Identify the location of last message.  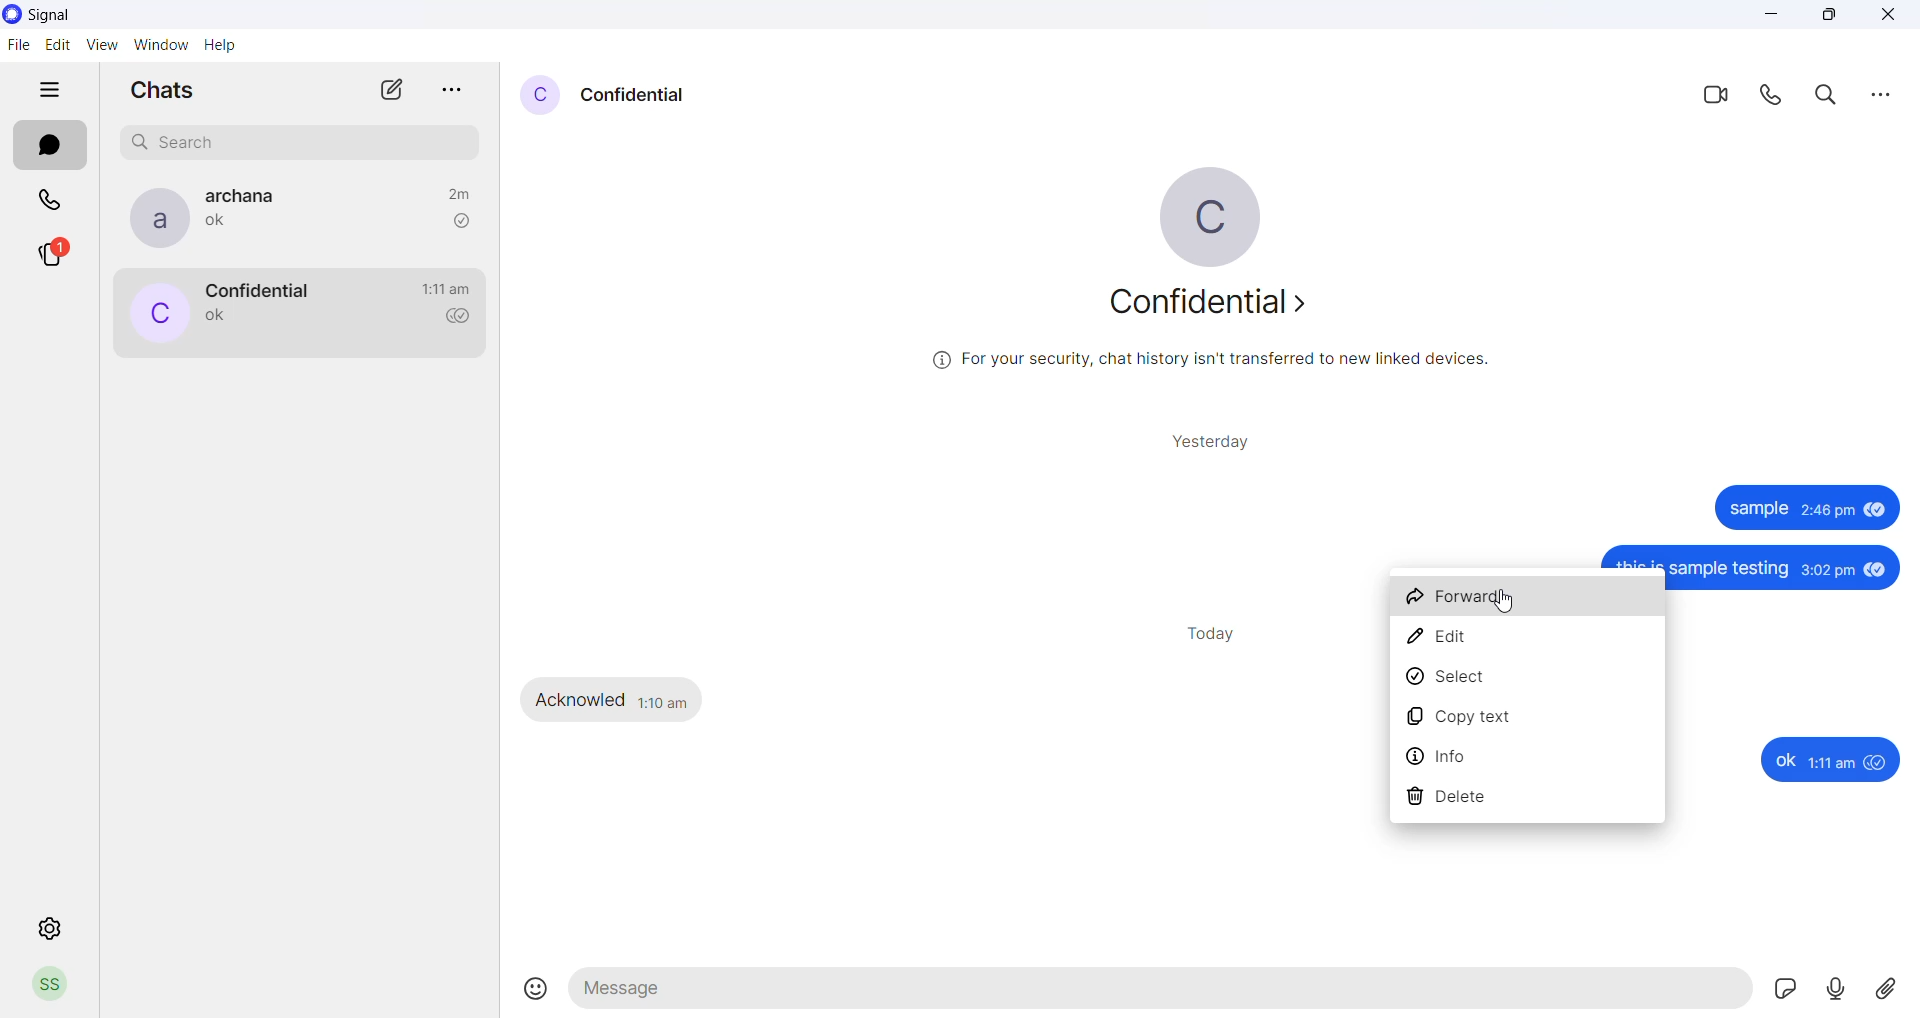
(217, 318).